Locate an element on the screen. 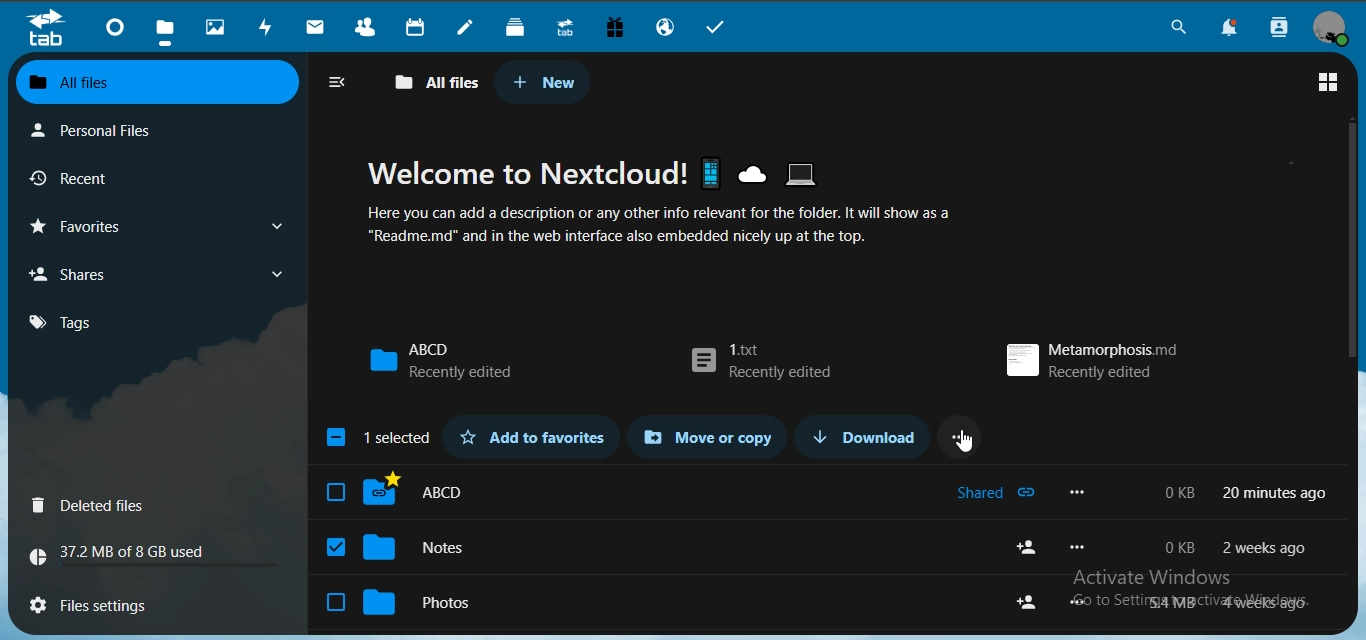 This screenshot has width=1366, height=640. 20 min ago is located at coordinates (1276, 491).